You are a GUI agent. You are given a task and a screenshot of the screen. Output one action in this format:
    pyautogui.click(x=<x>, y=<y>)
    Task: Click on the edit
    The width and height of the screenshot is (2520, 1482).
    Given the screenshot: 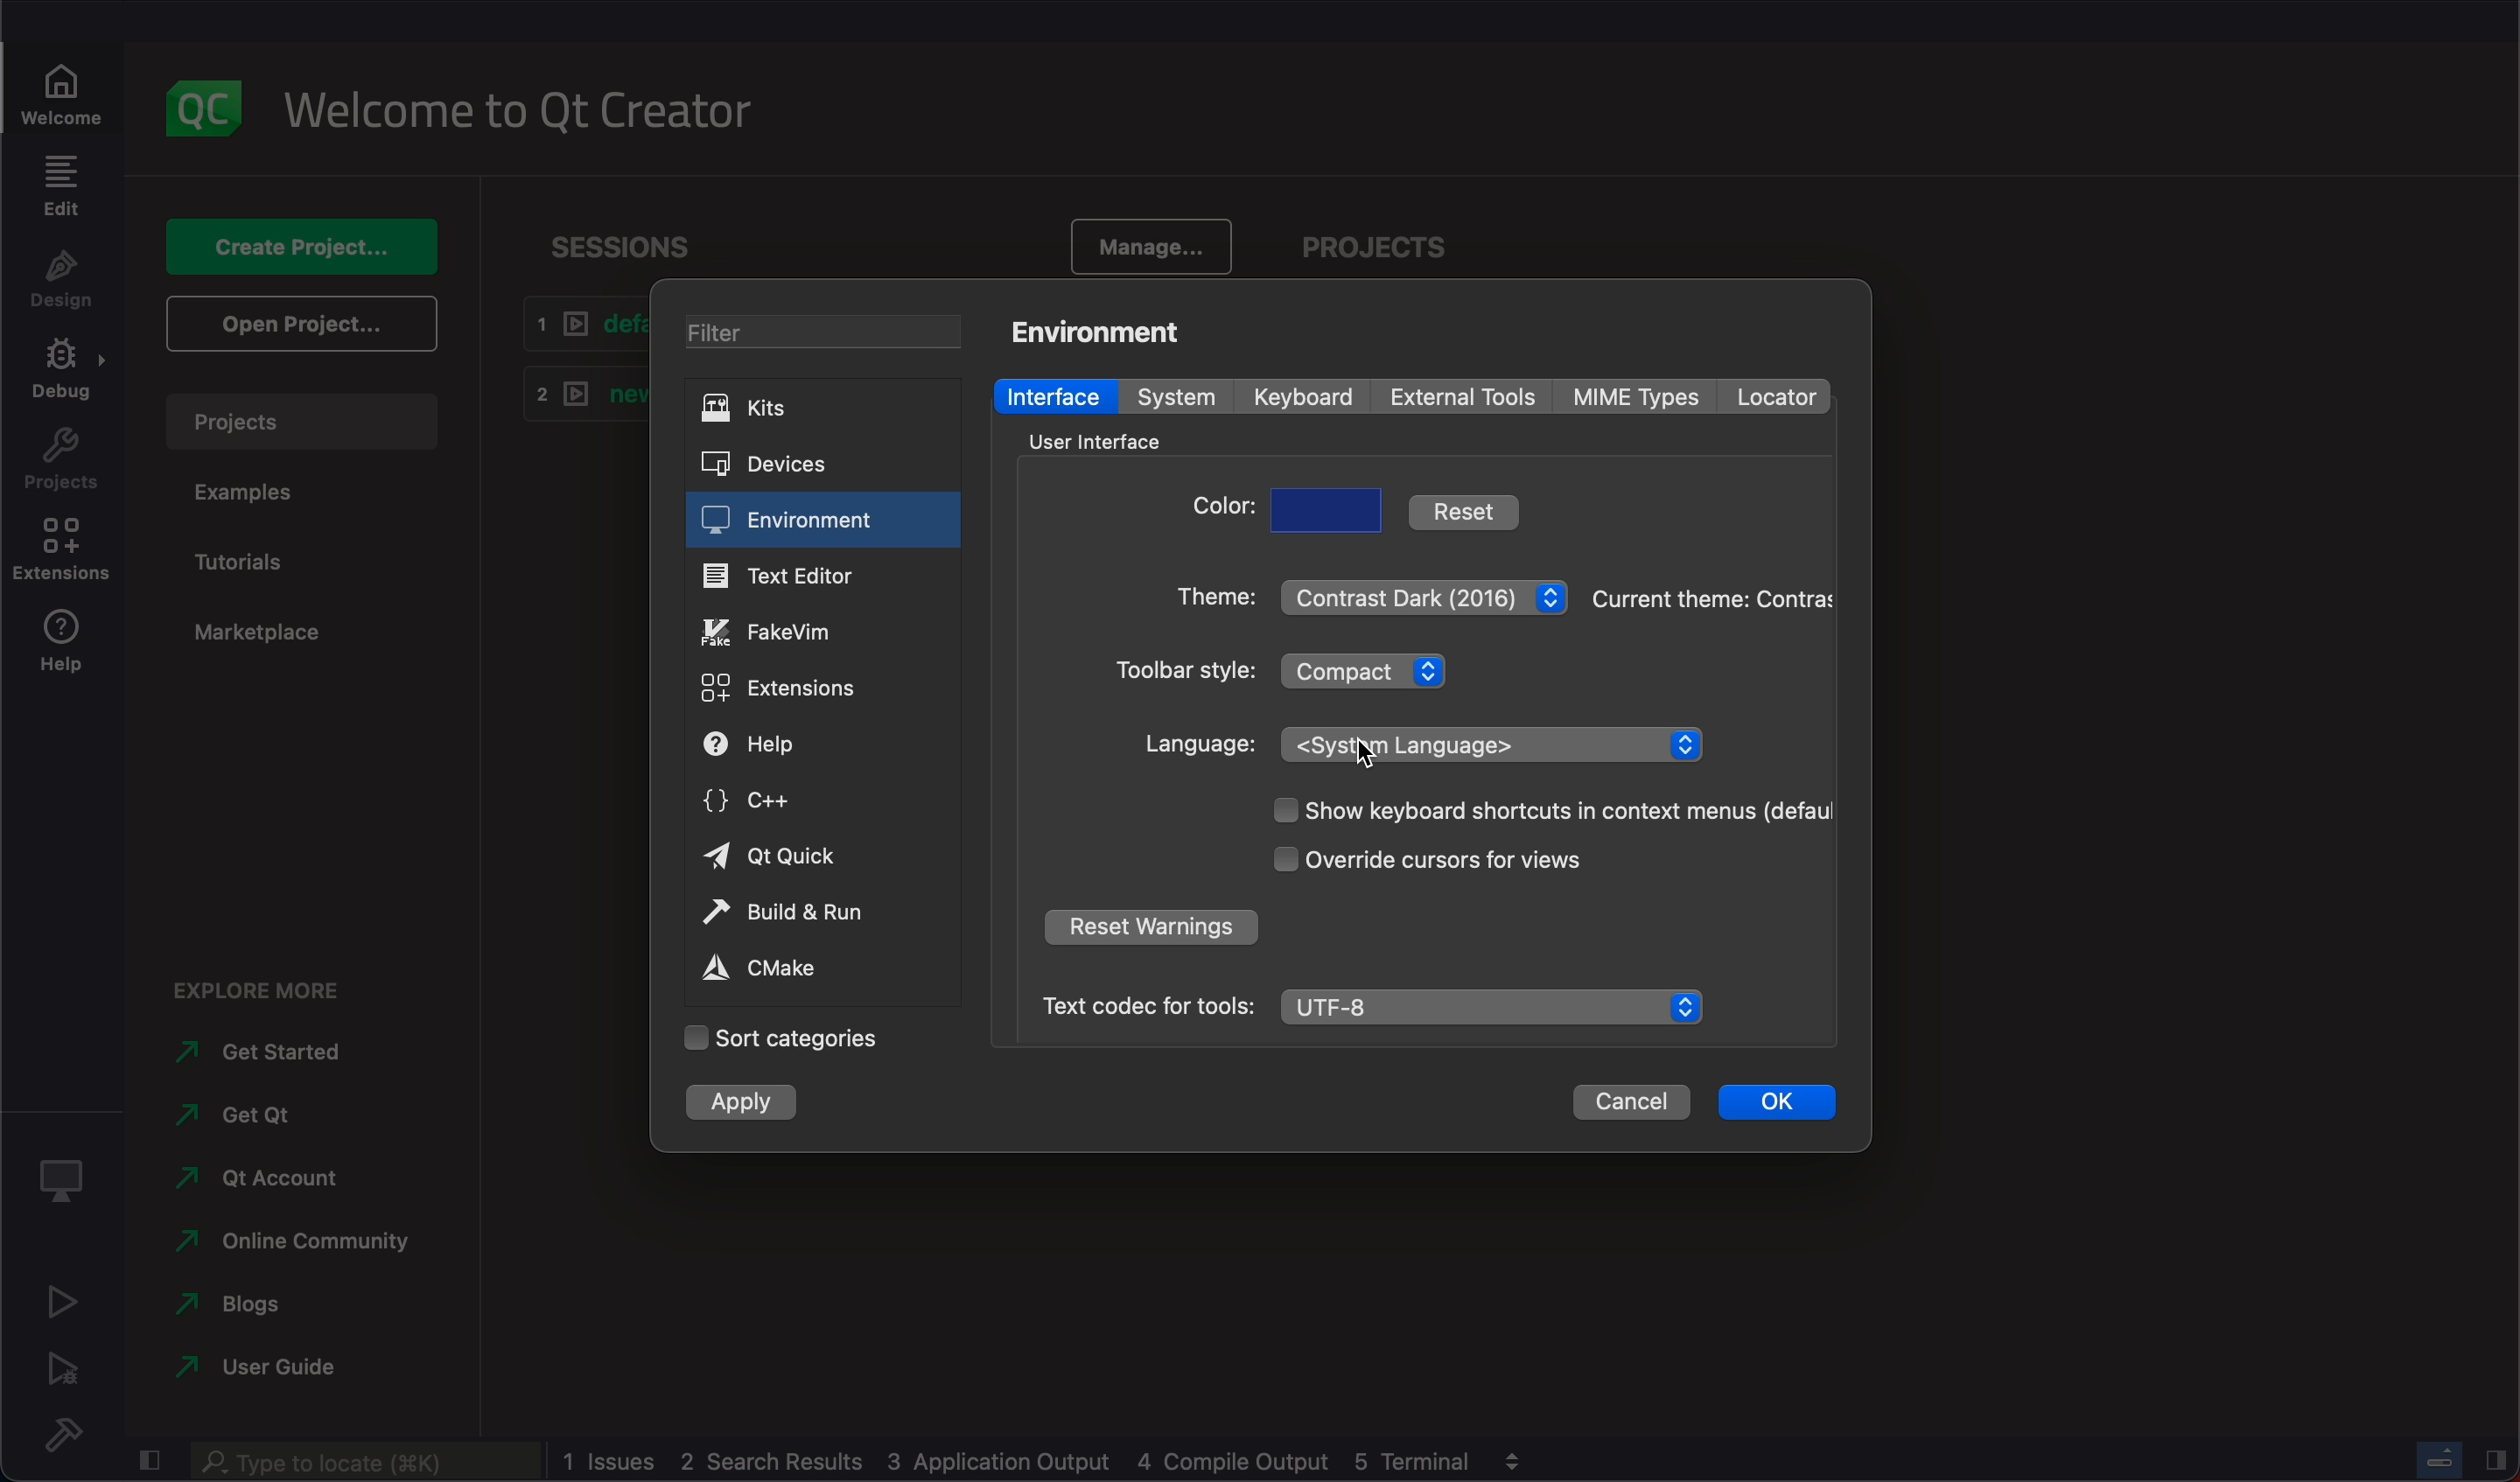 What is the action you would take?
    pyautogui.click(x=60, y=185)
    